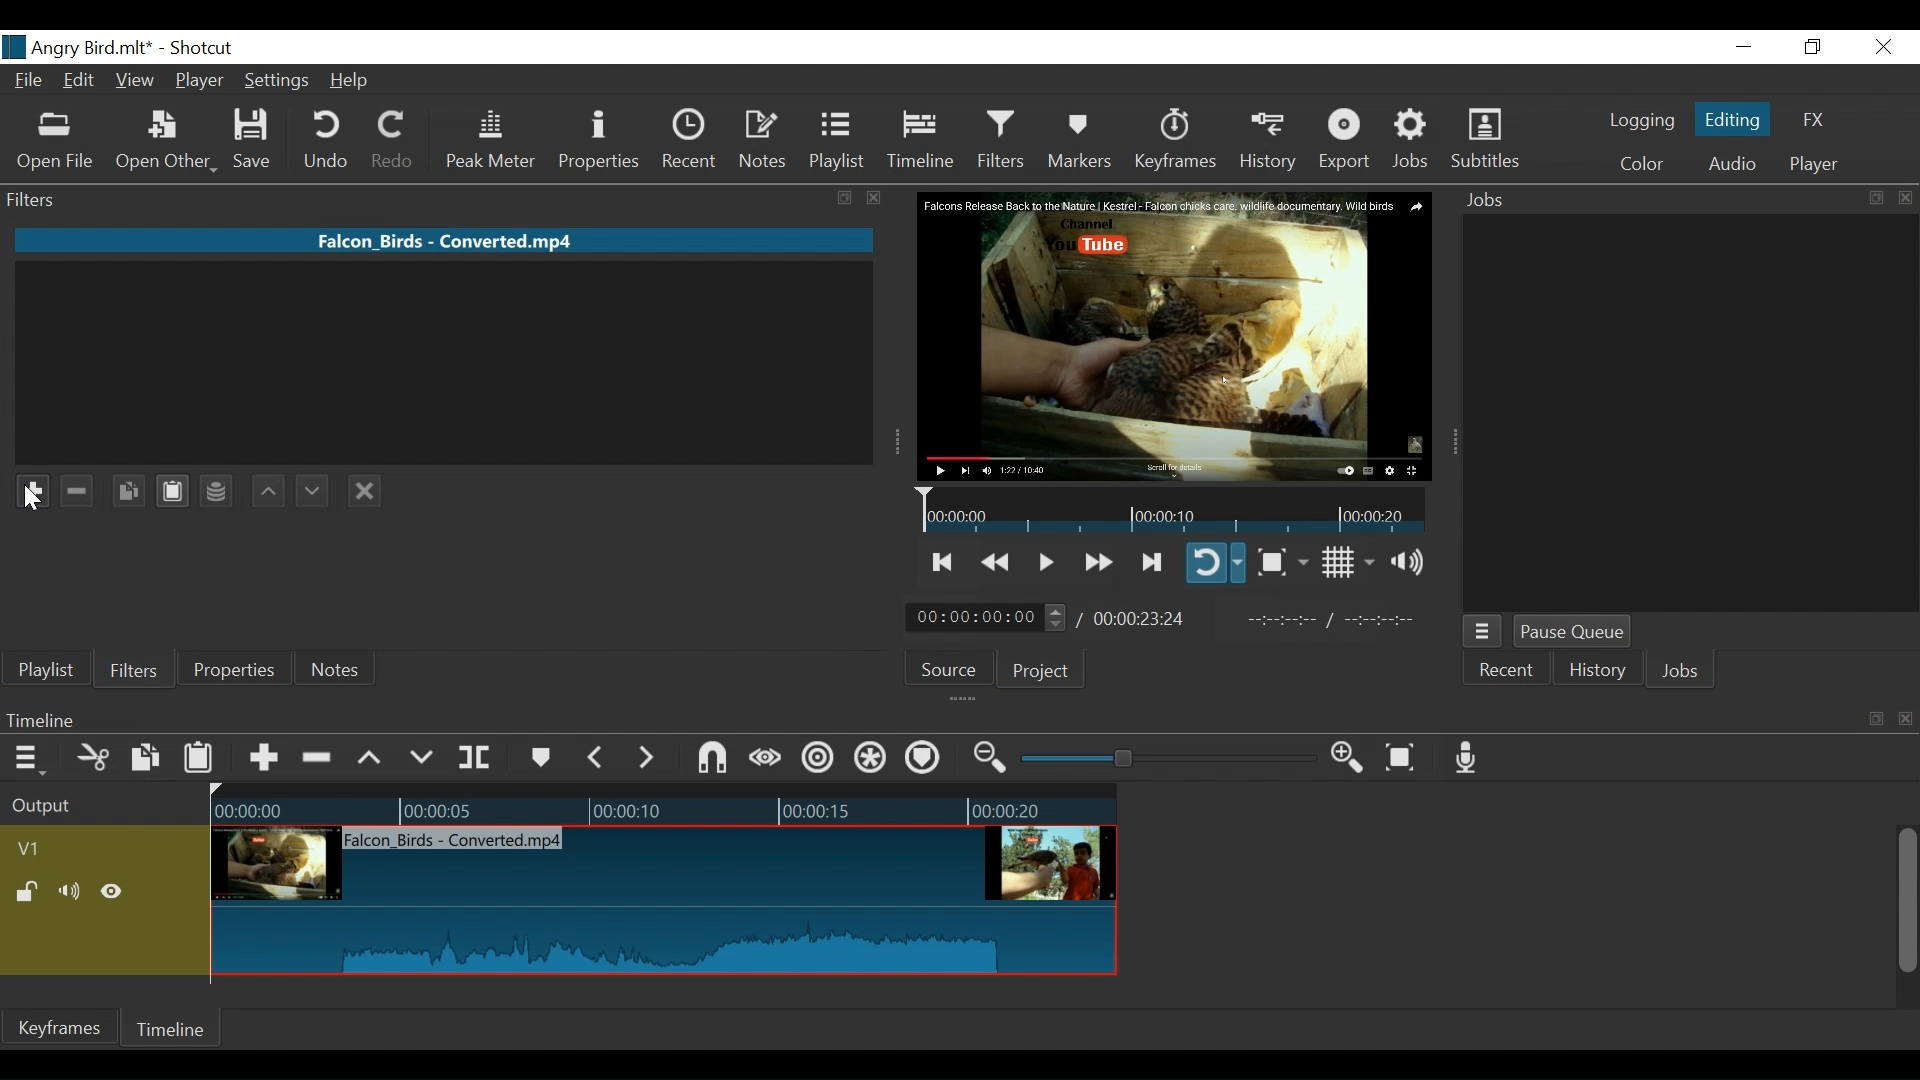  I want to click on Add files to the playlist, so click(200, 619).